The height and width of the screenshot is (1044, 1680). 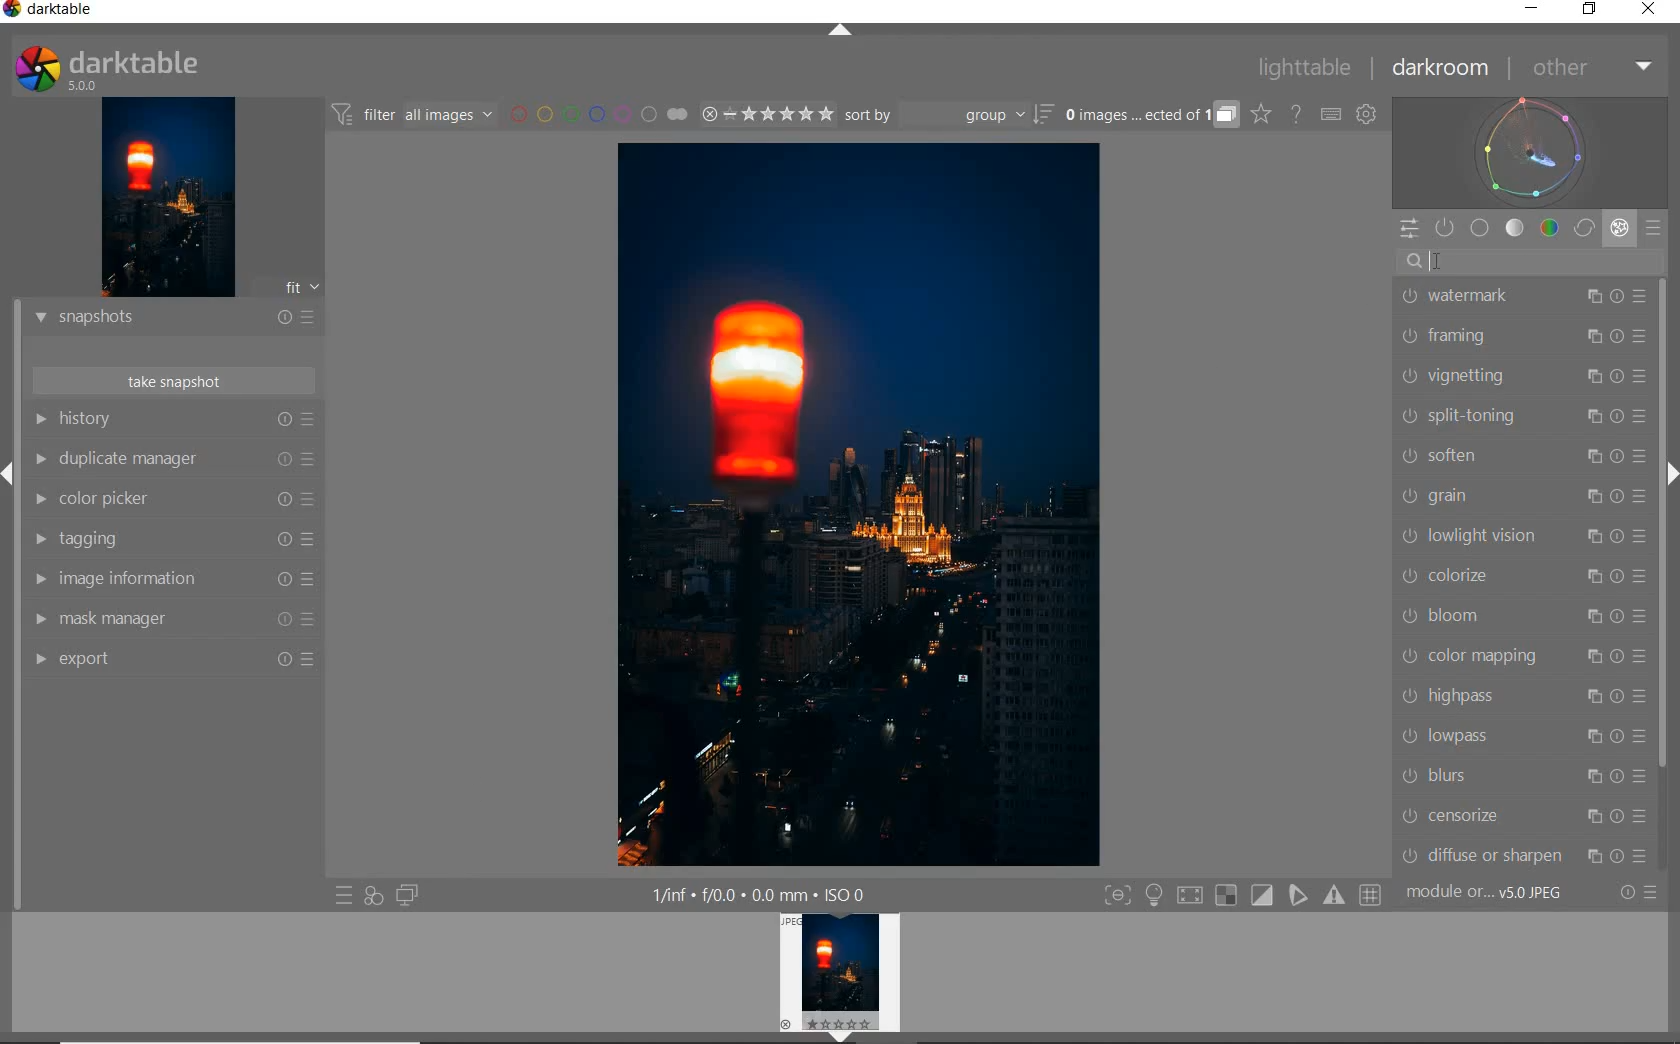 What do you see at coordinates (1331, 114) in the screenshot?
I see `SET KEYBOARD SHORTCUTS` at bounding box center [1331, 114].